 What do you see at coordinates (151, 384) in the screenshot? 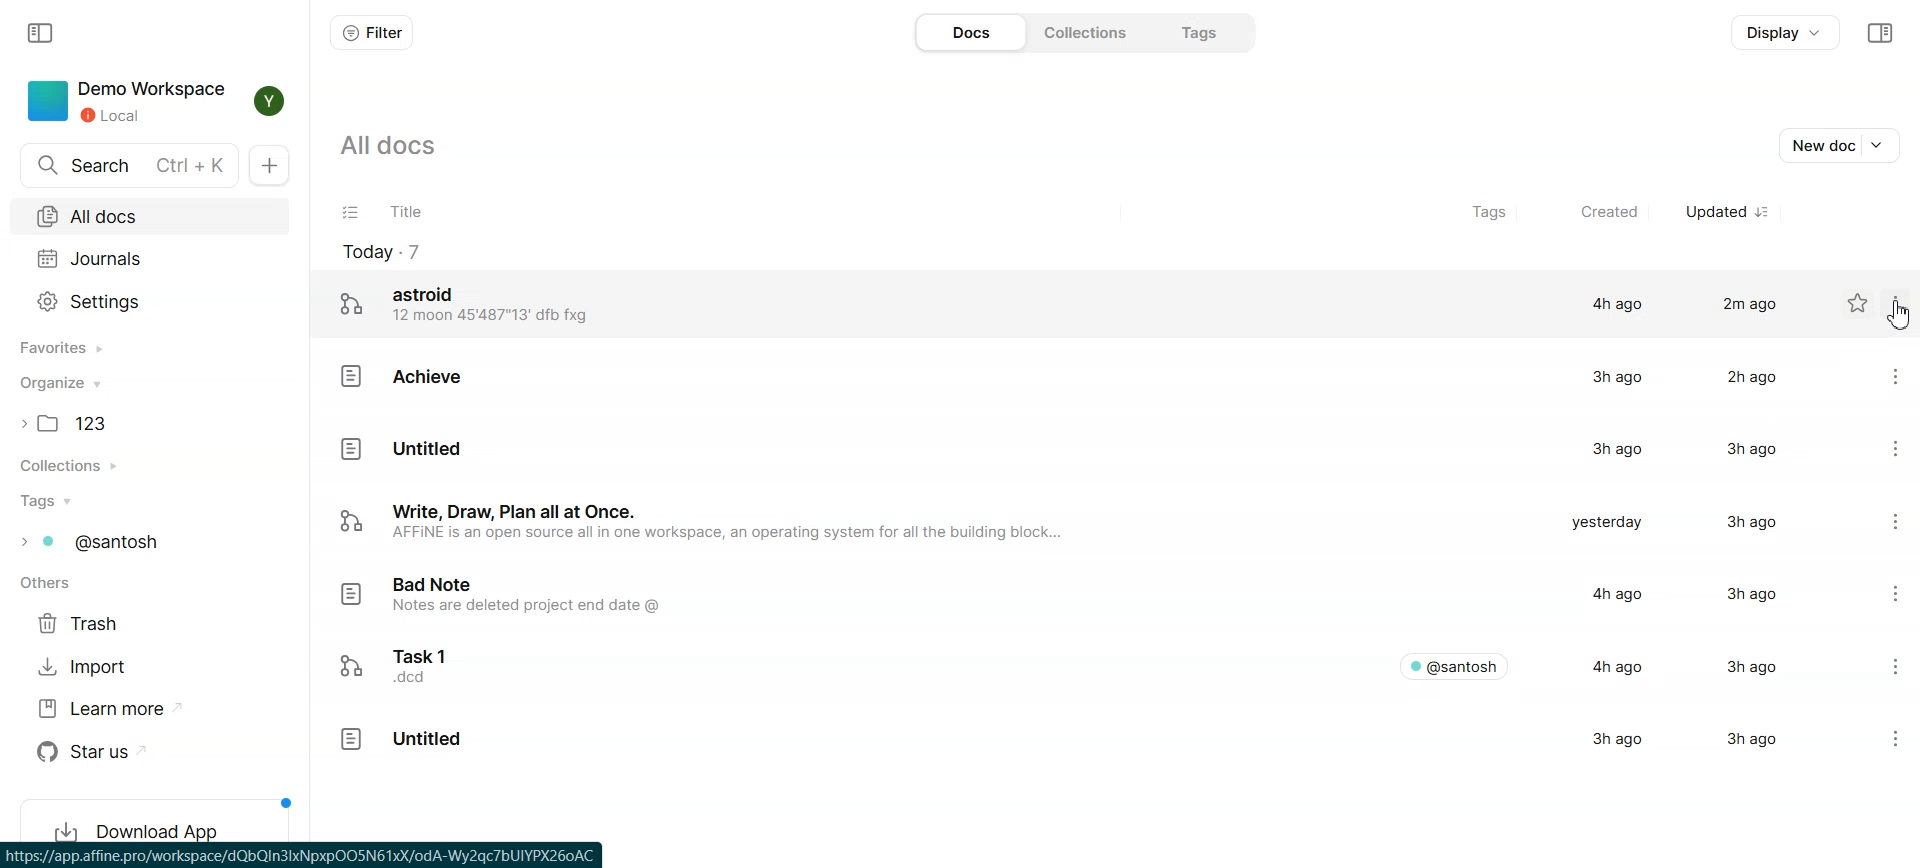
I see `Organize` at bounding box center [151, 384].